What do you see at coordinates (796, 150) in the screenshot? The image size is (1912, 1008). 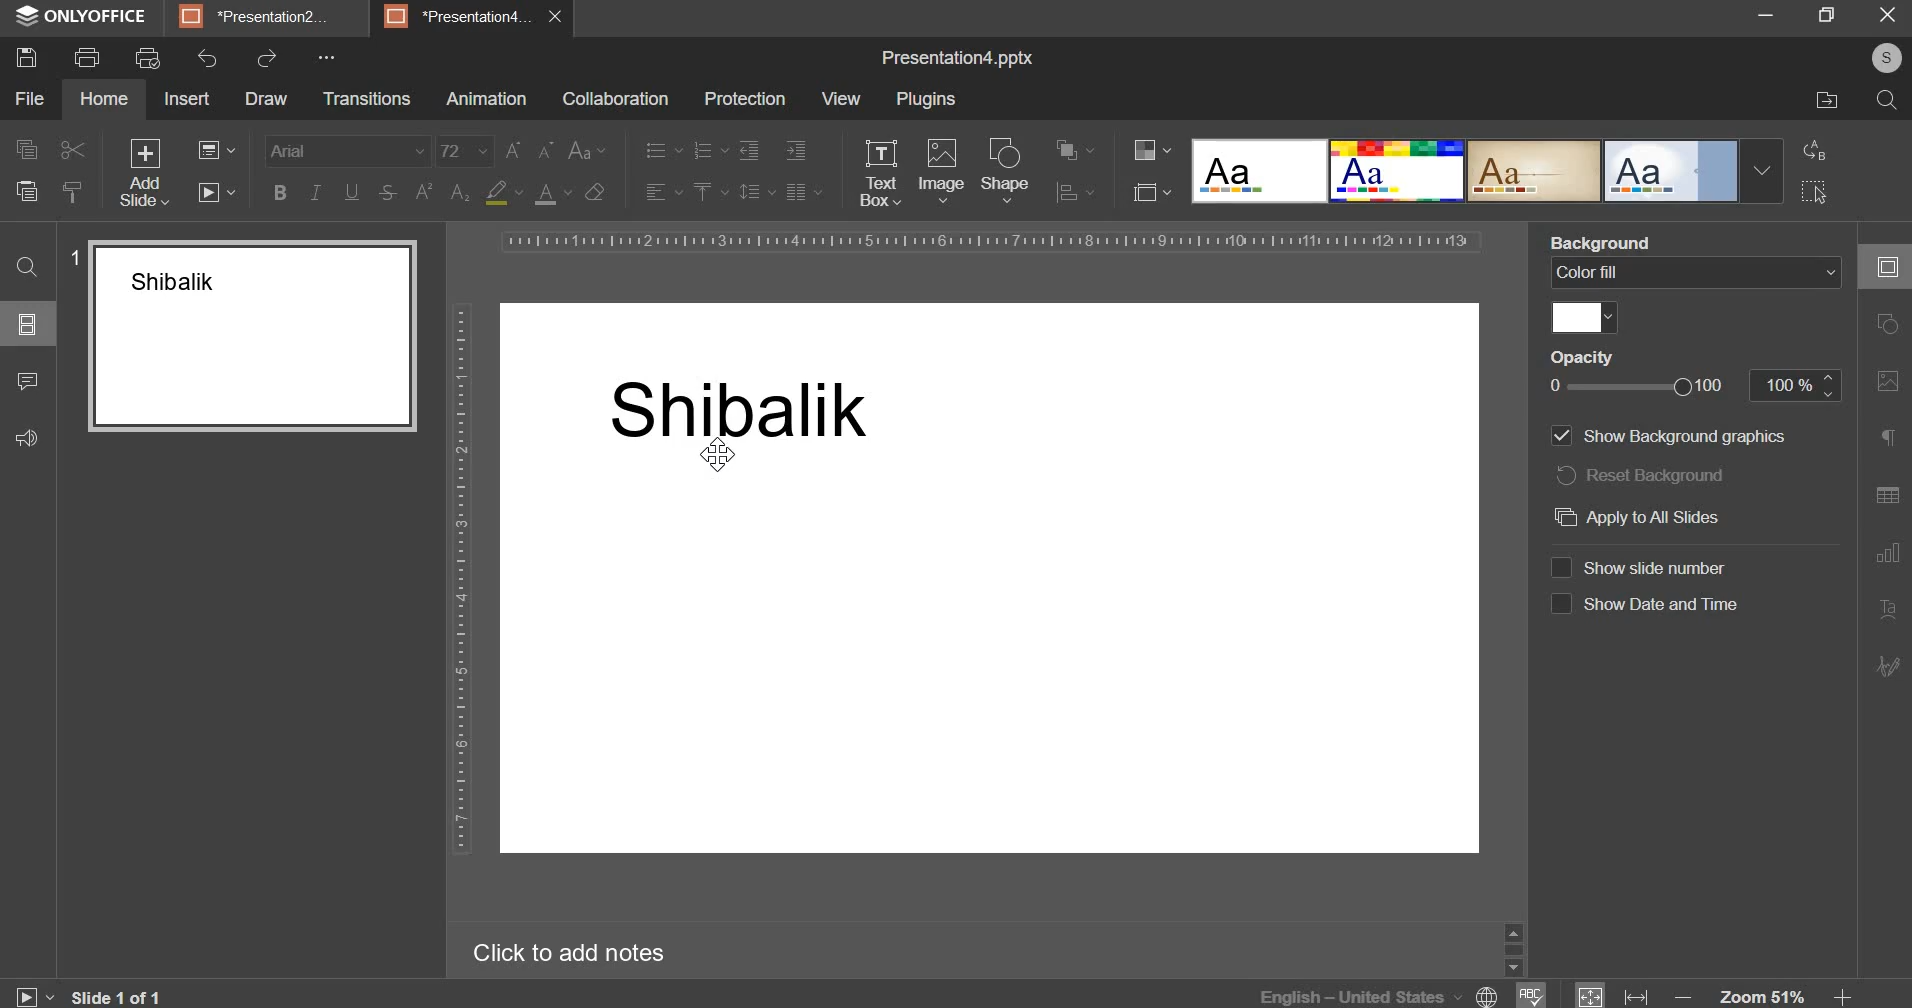 I see `increase indent` at bounding box center [796, 150].